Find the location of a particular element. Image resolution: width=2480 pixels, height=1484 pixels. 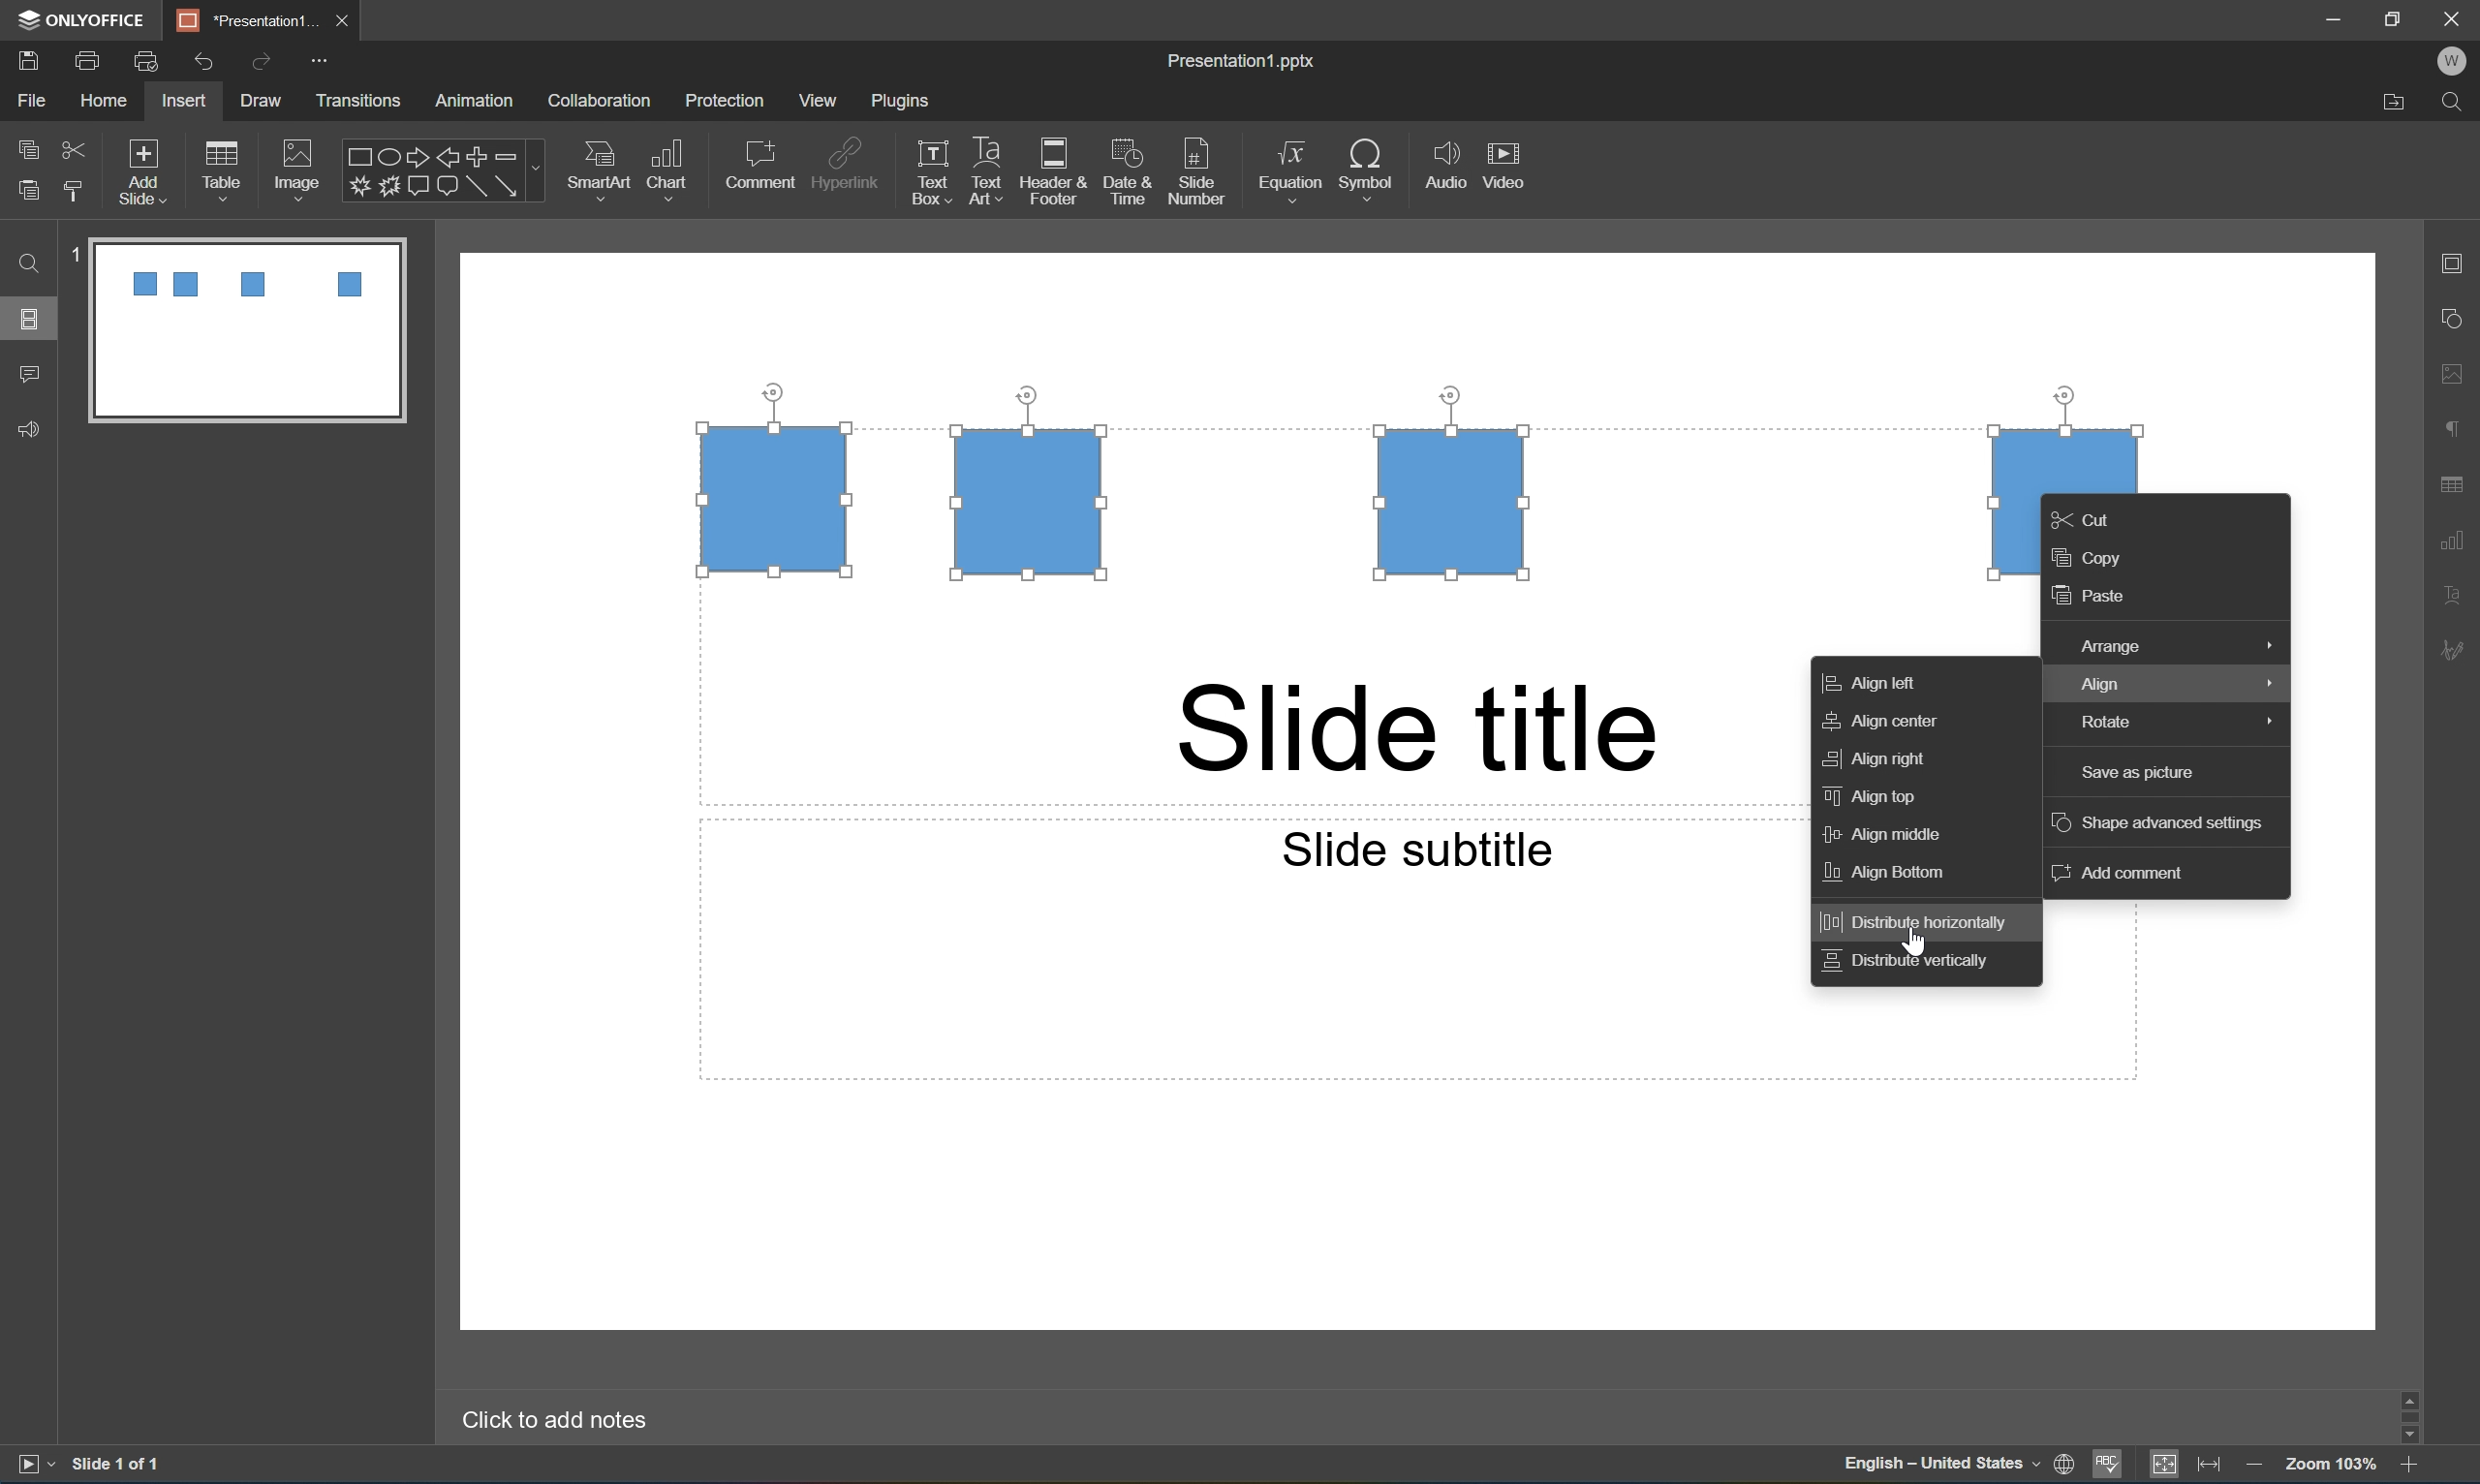

zoom out is located at coordinates (2255, 1468).